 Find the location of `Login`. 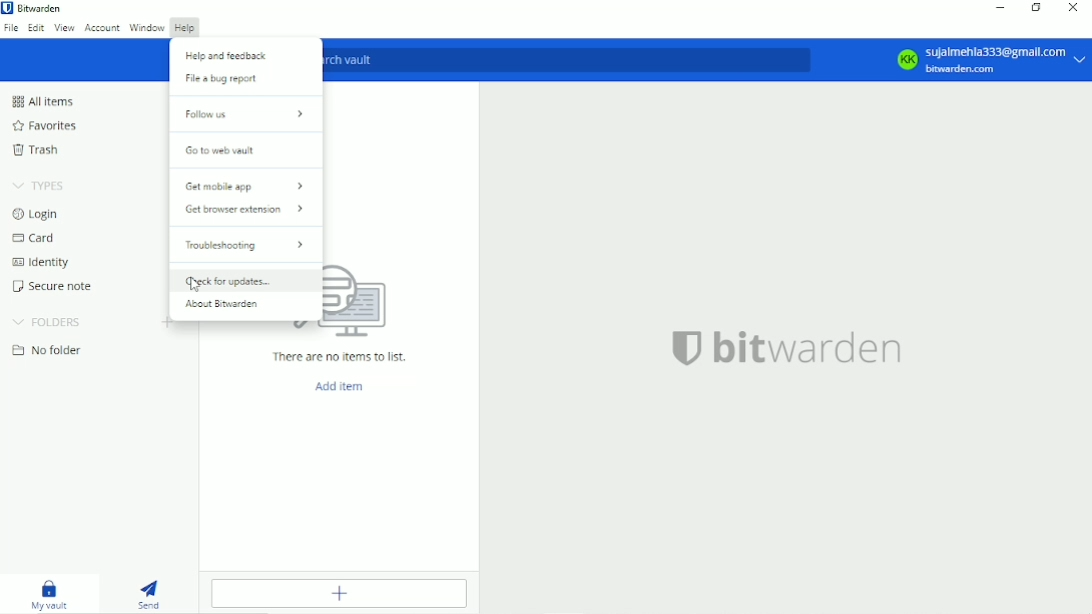

Login is located at coordinates (38, 213).